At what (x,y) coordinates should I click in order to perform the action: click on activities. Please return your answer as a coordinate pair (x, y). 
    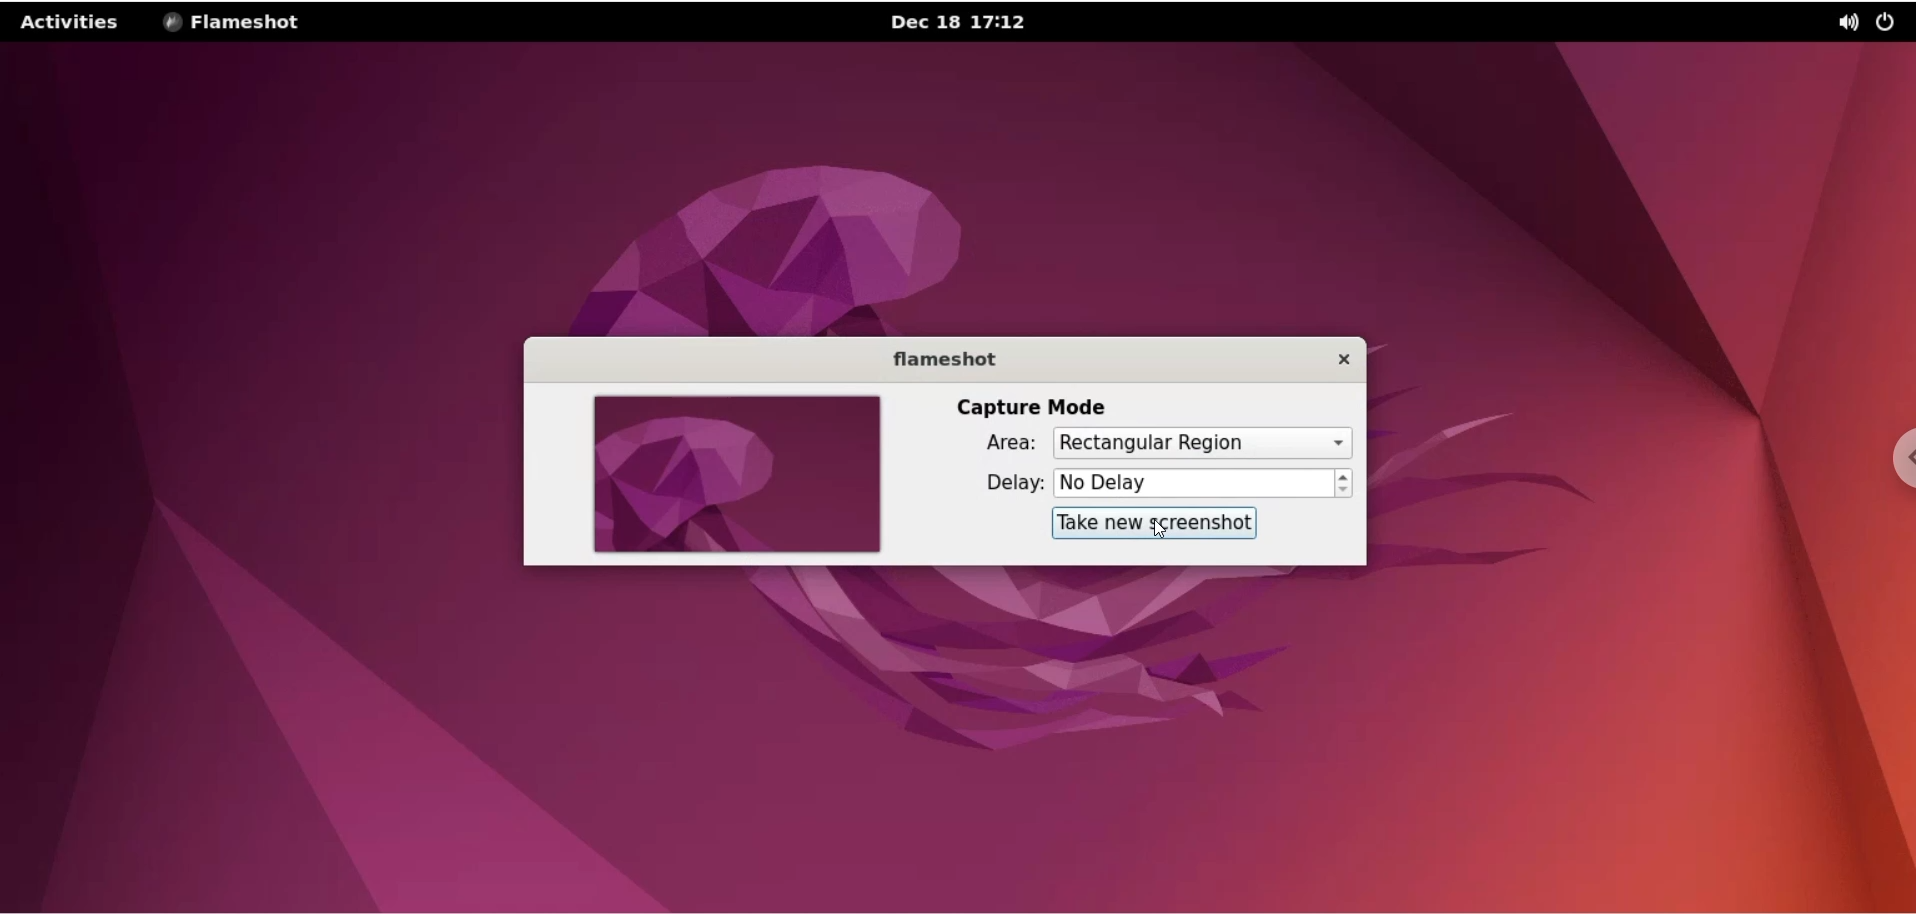
    Looking at the image, I should click on (73, 24).